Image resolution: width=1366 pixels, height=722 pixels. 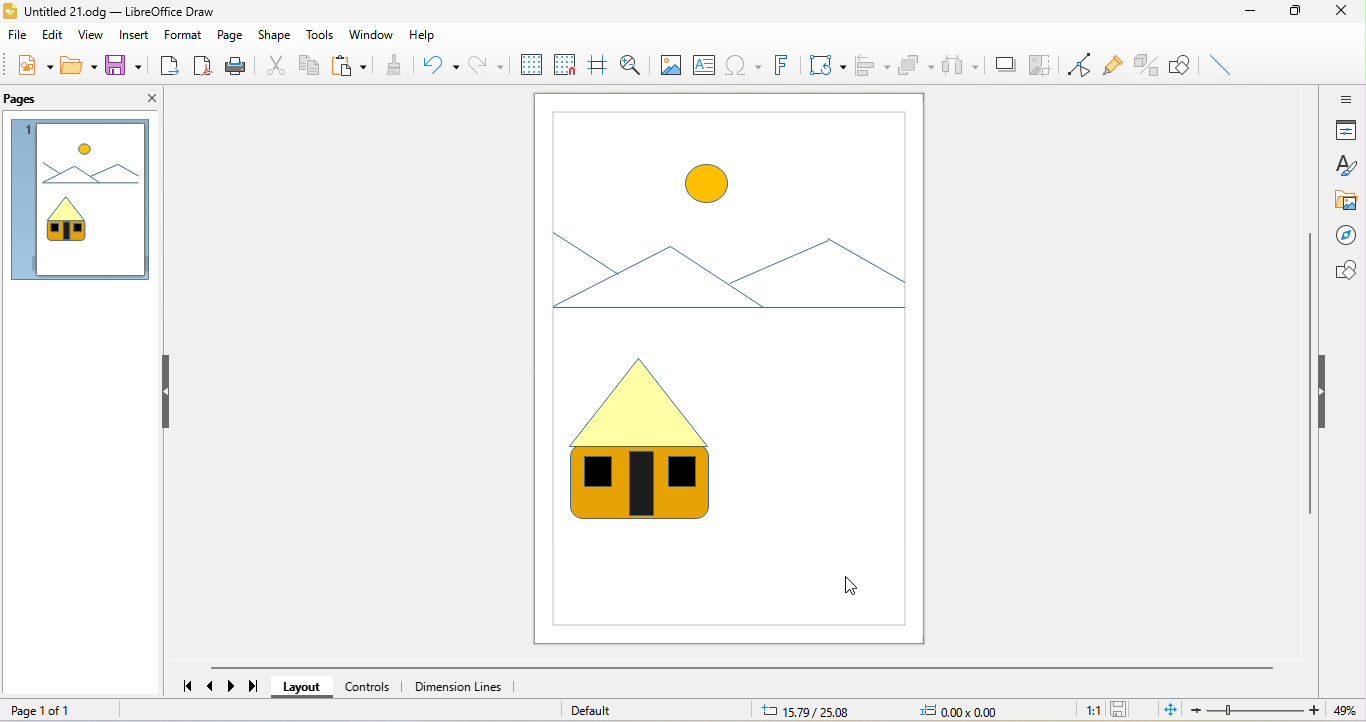 What do you see at coordinates (874, 64) in the screenshot?
I see `align objects` at bounding box center [874, 64].